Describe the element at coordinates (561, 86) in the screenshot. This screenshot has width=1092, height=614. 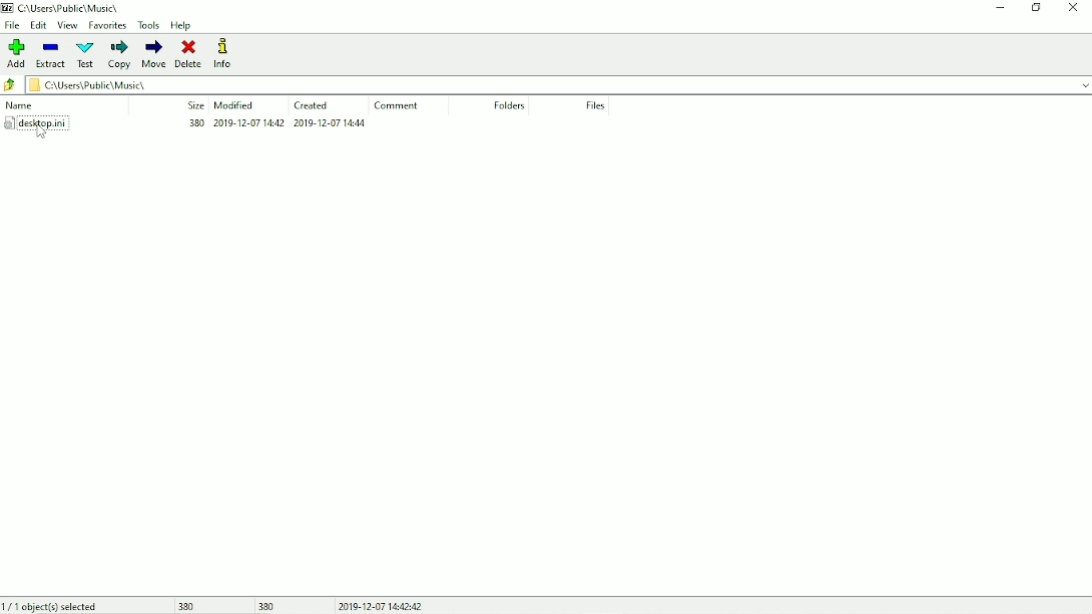
I see `c\Users\Pubhic\iusic\` at that location.